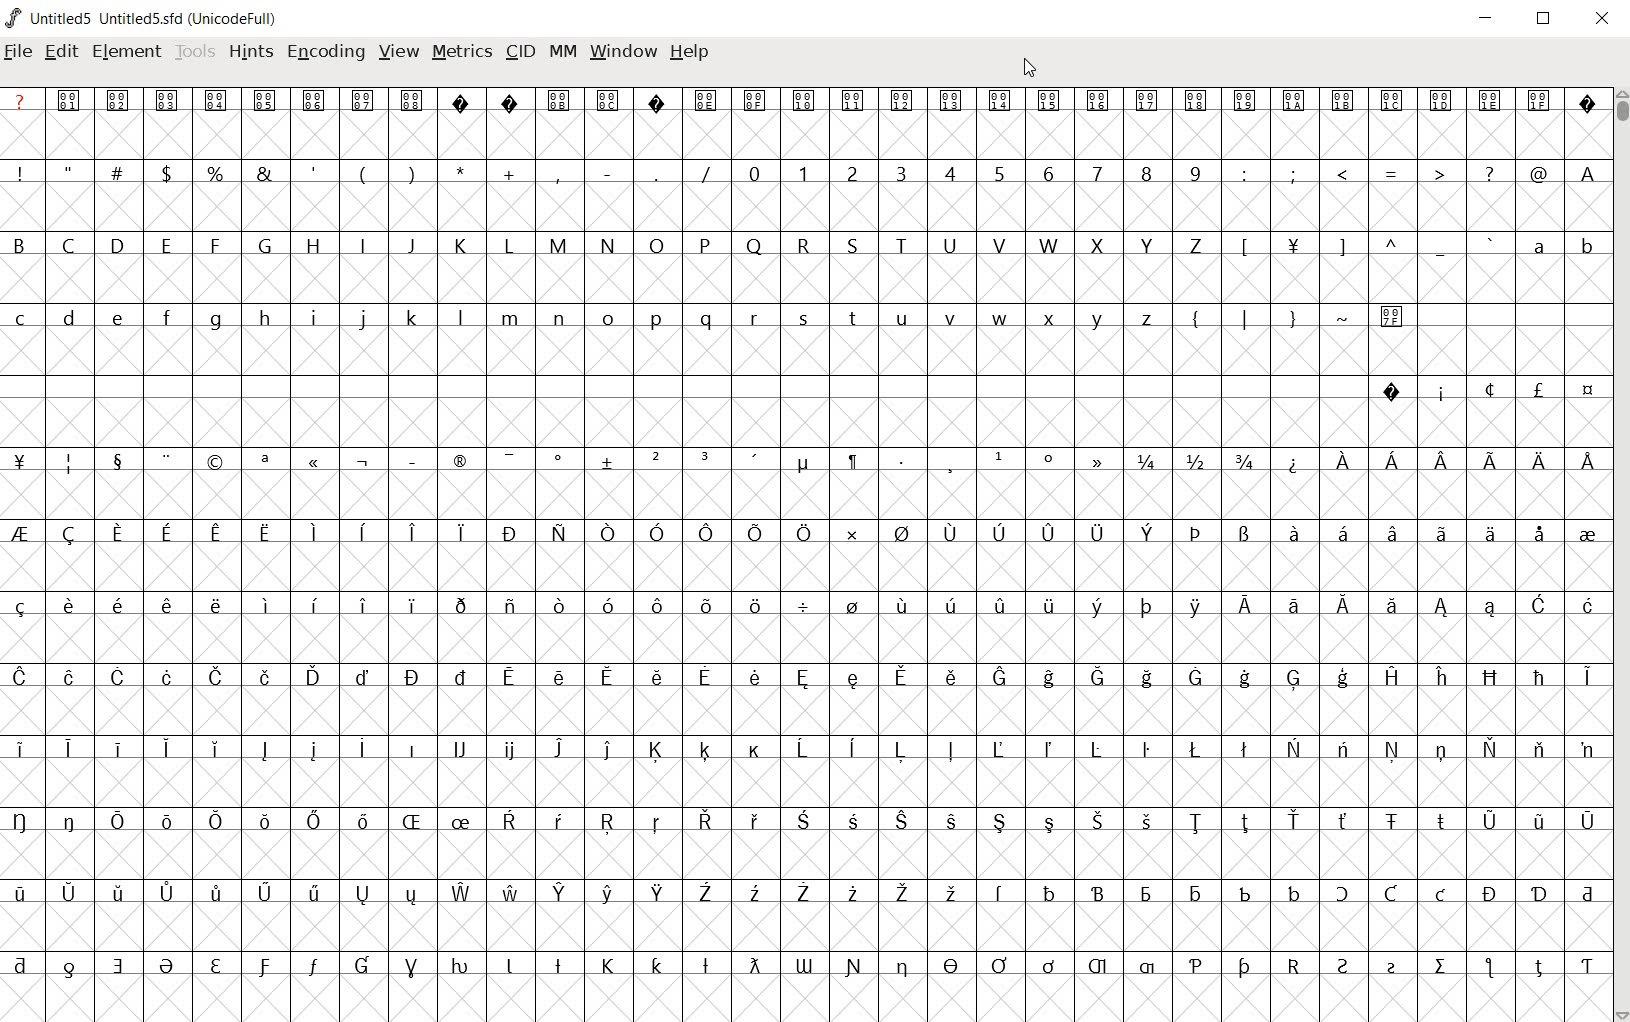 This screenshot has height=1022, width=1630. I want to click on , so click(213, 605).